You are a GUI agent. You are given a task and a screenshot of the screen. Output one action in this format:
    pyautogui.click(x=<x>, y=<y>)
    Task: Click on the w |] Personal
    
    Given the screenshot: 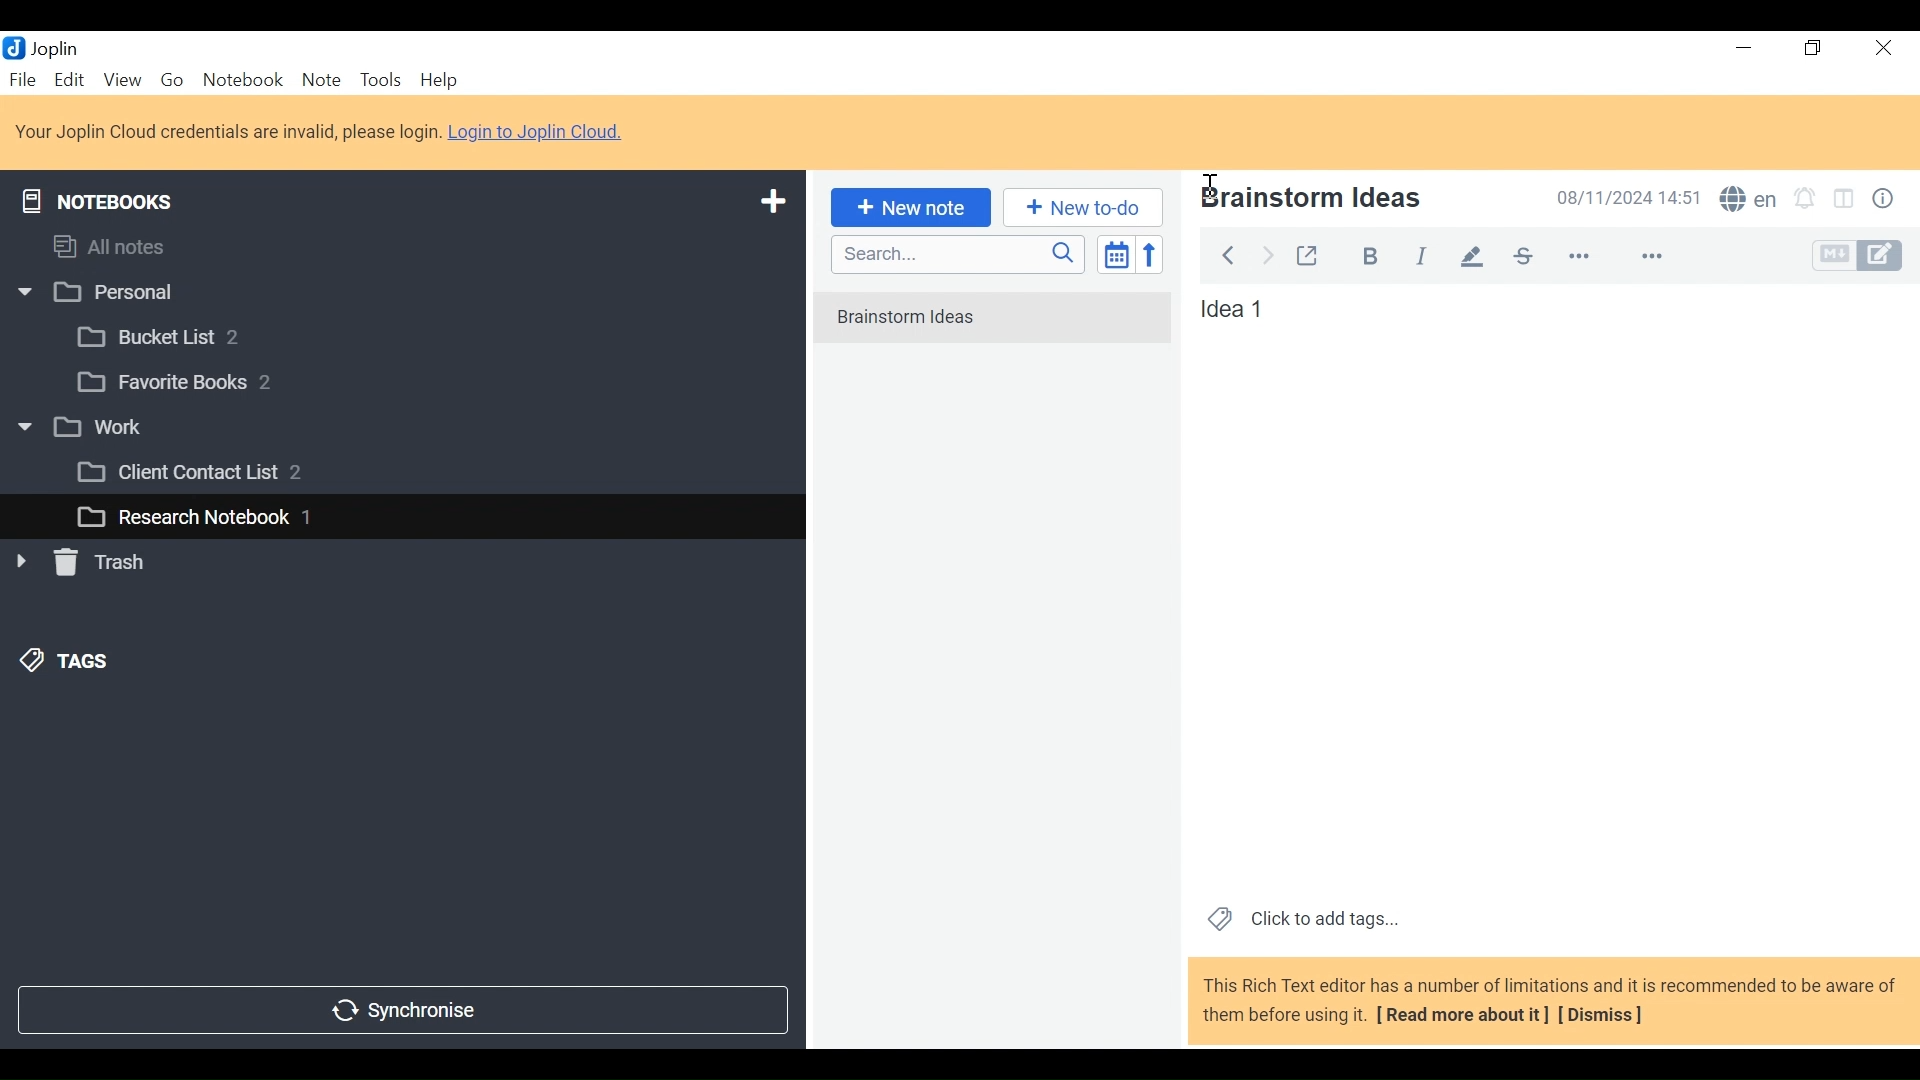 What is the action you would take?
    pyautogui.click(x=107, y=294)
    